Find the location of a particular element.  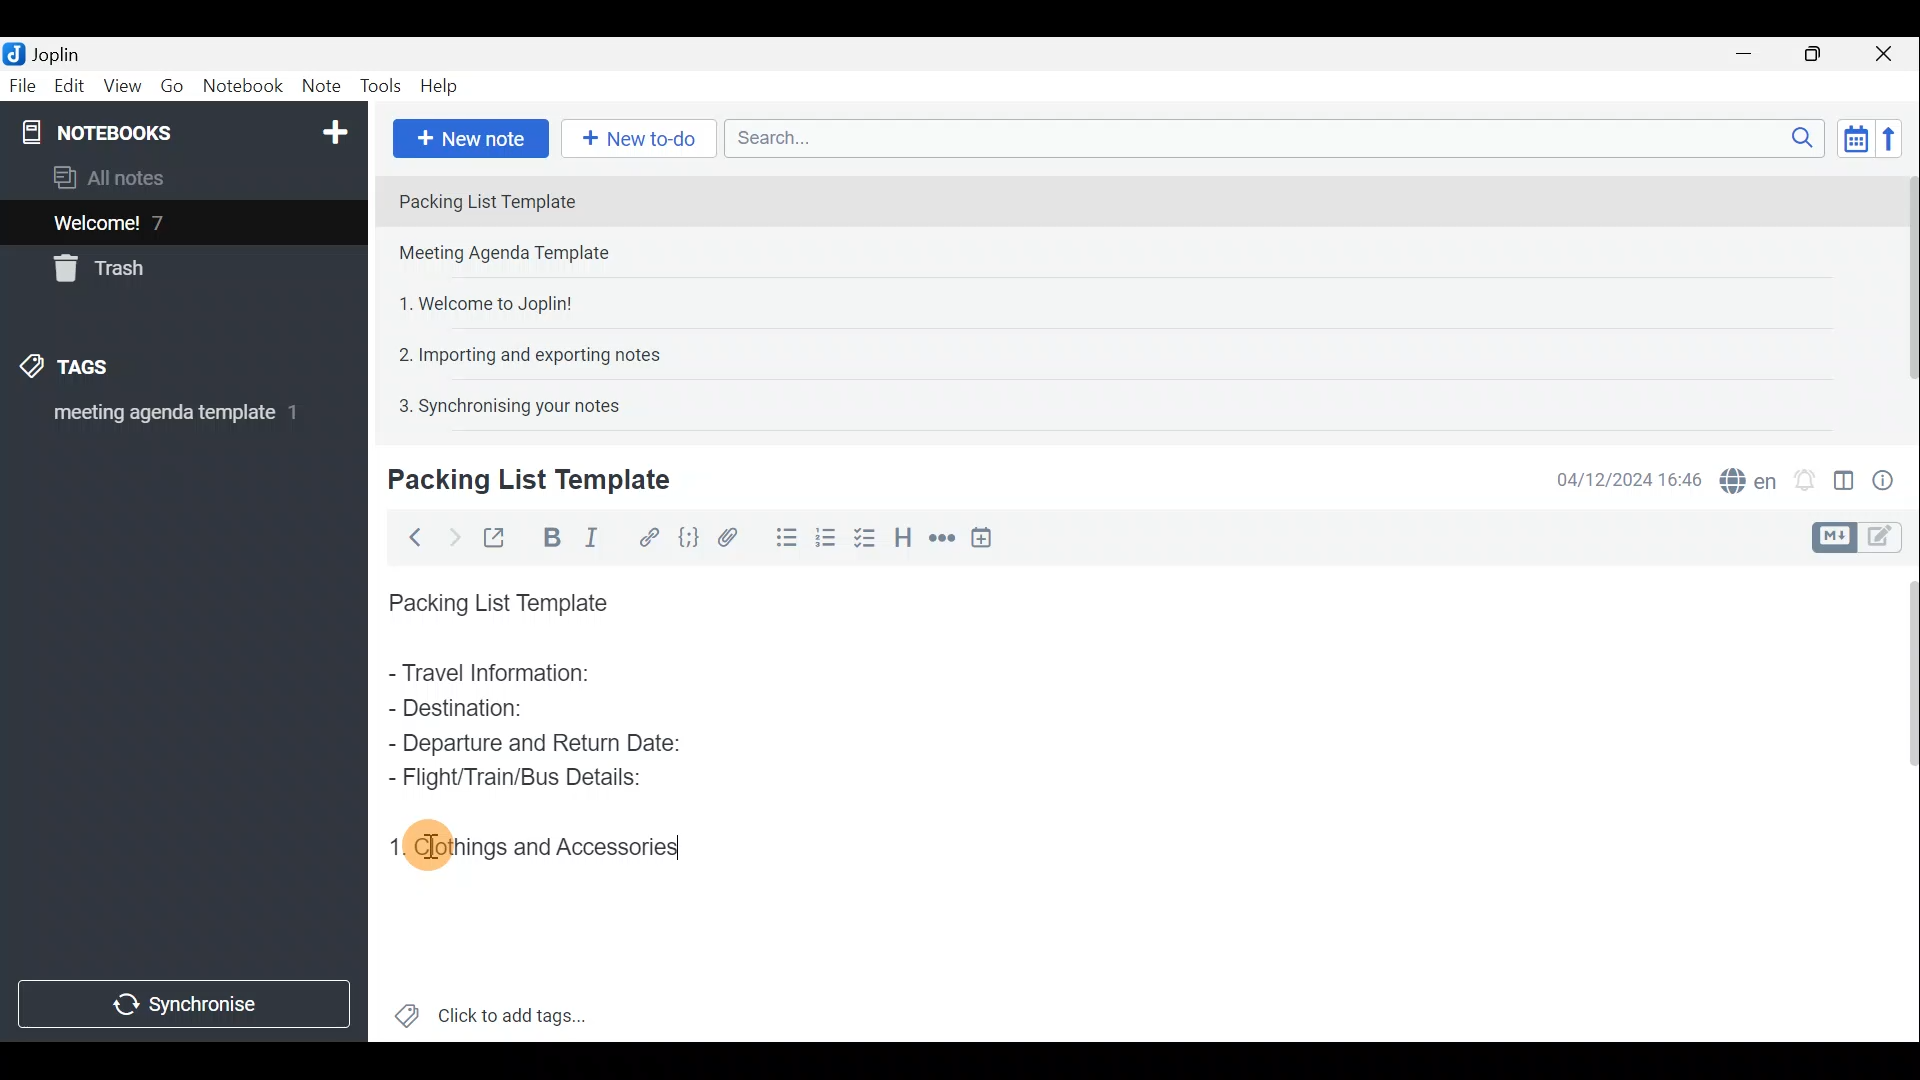

Set alarm is located at coordinates (1804, 475).